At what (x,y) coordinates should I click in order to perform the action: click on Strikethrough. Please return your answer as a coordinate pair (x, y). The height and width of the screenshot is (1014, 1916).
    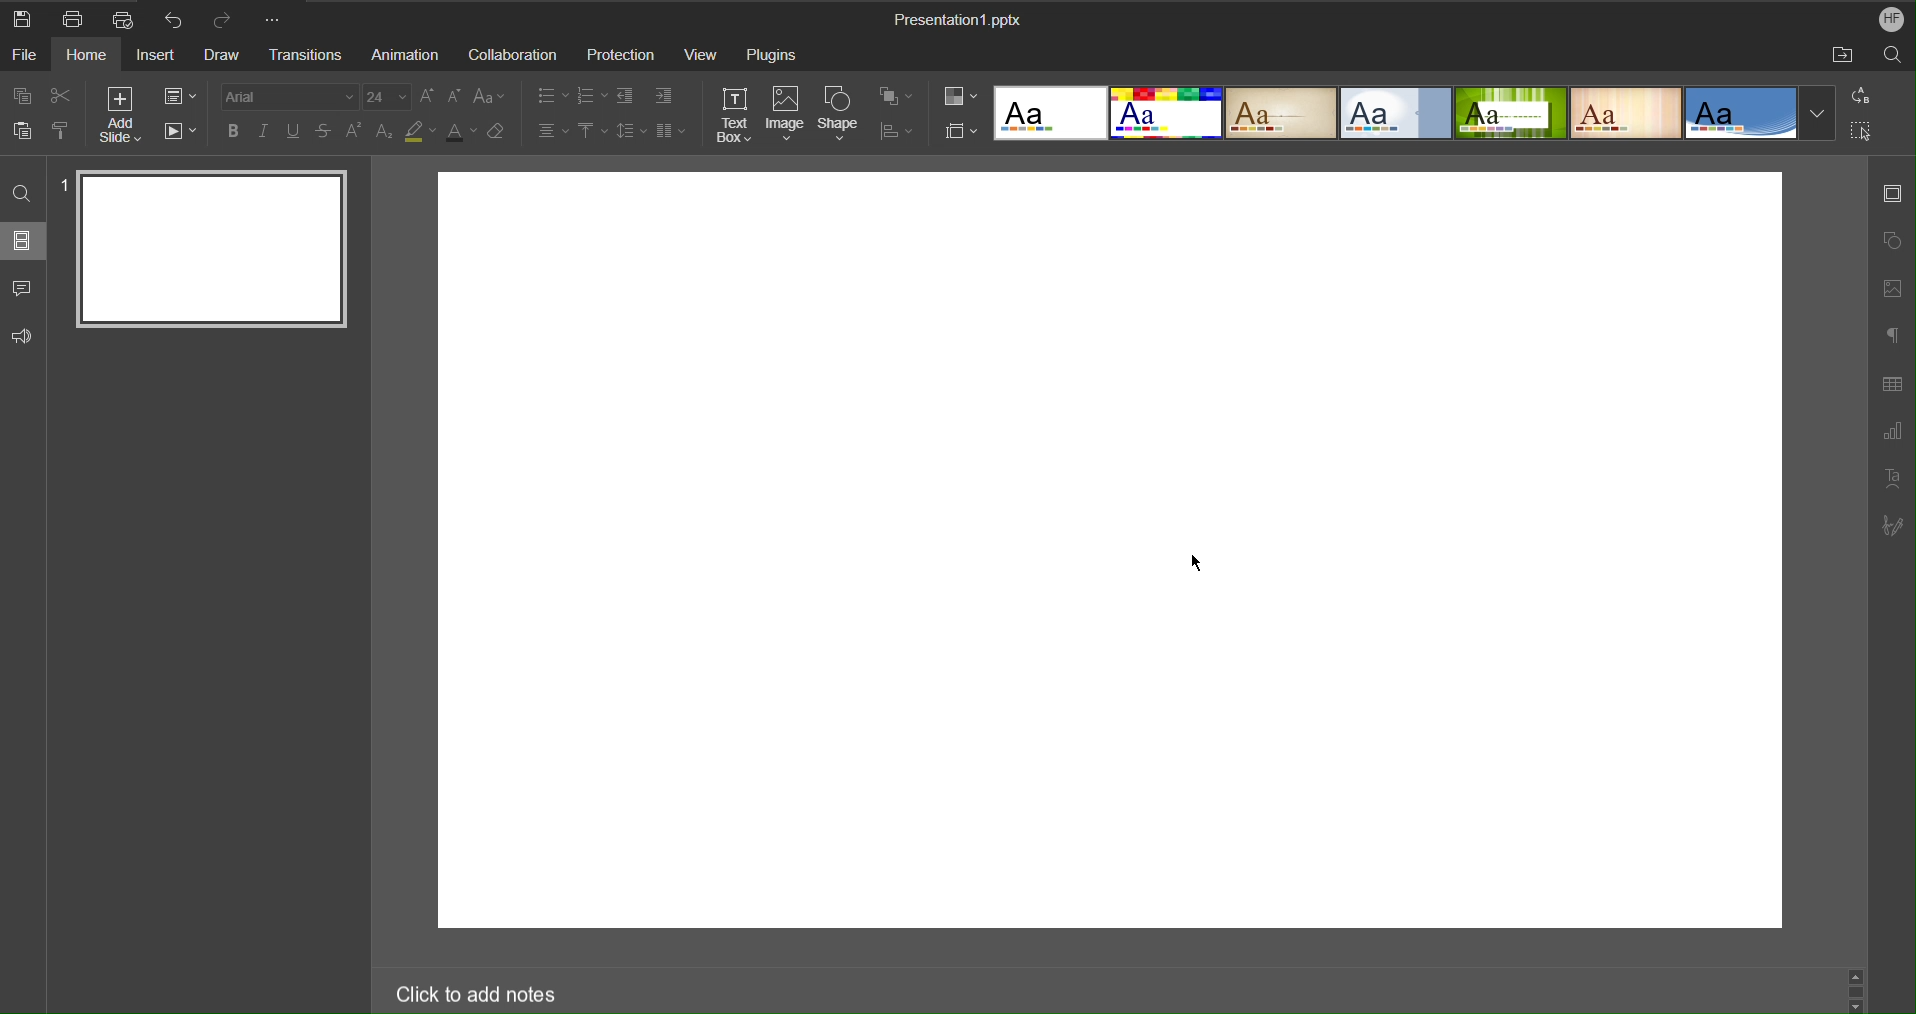
    Looking at the image, I should click on (324, 133).